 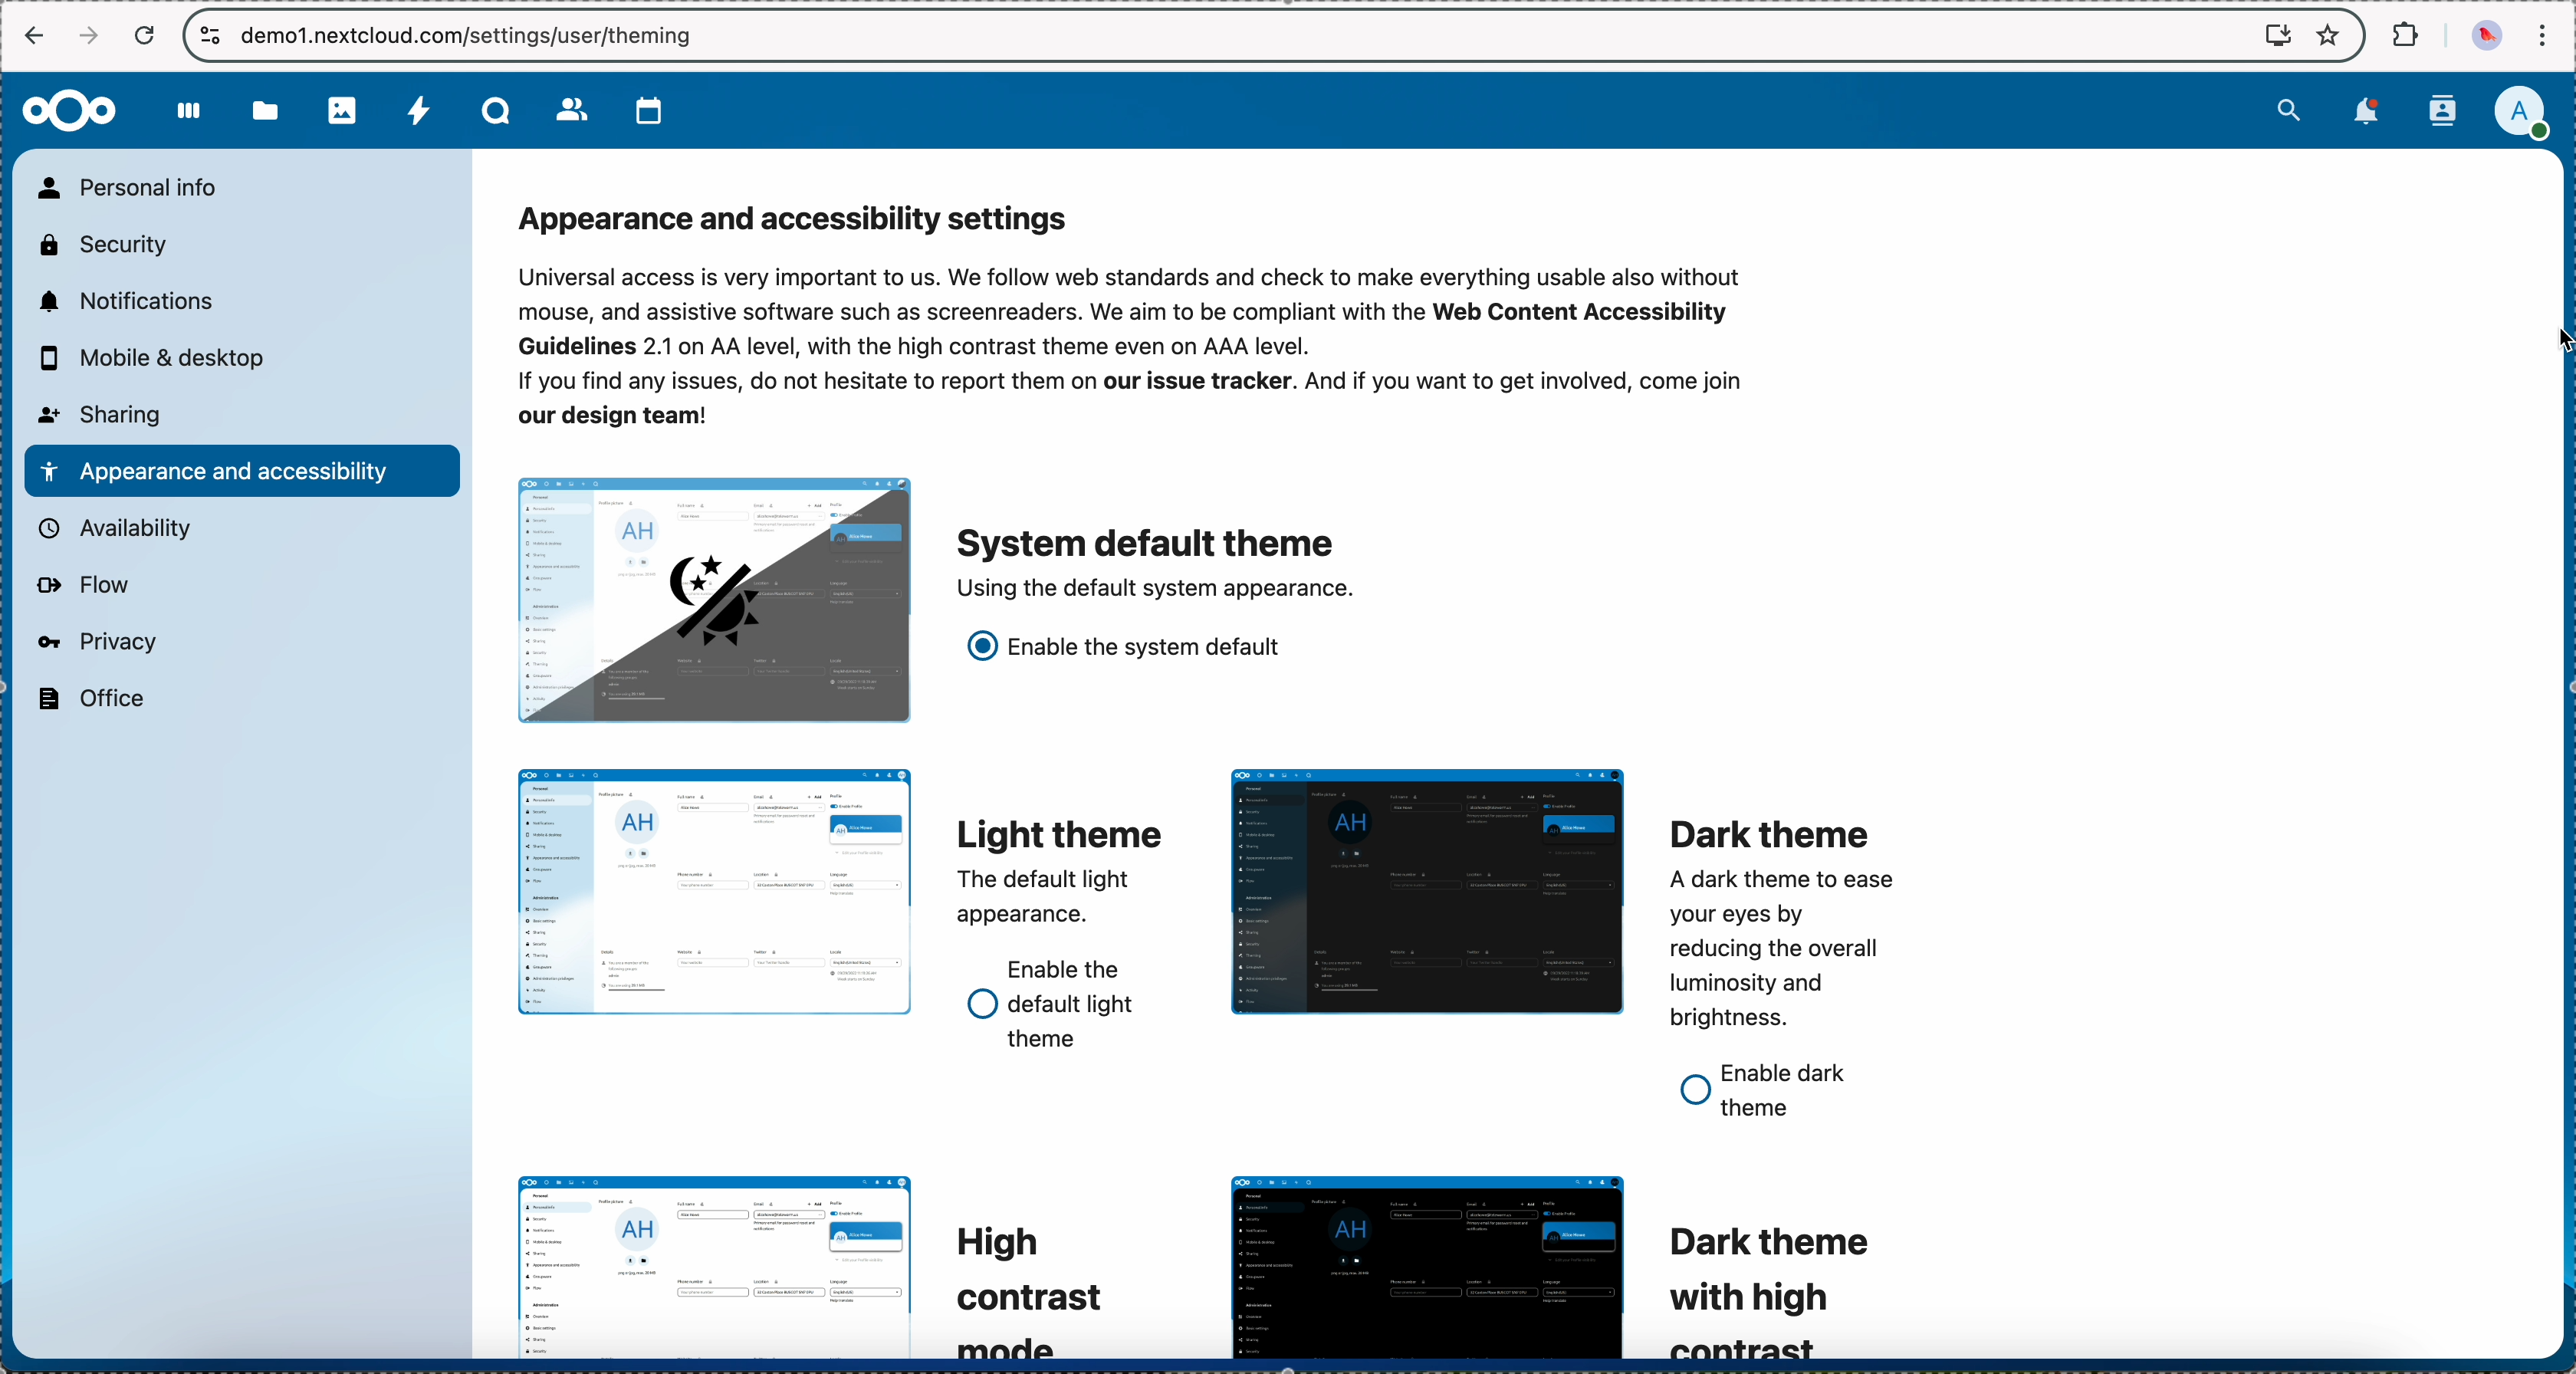 I want to click on flow, so click(x=85, y=588).